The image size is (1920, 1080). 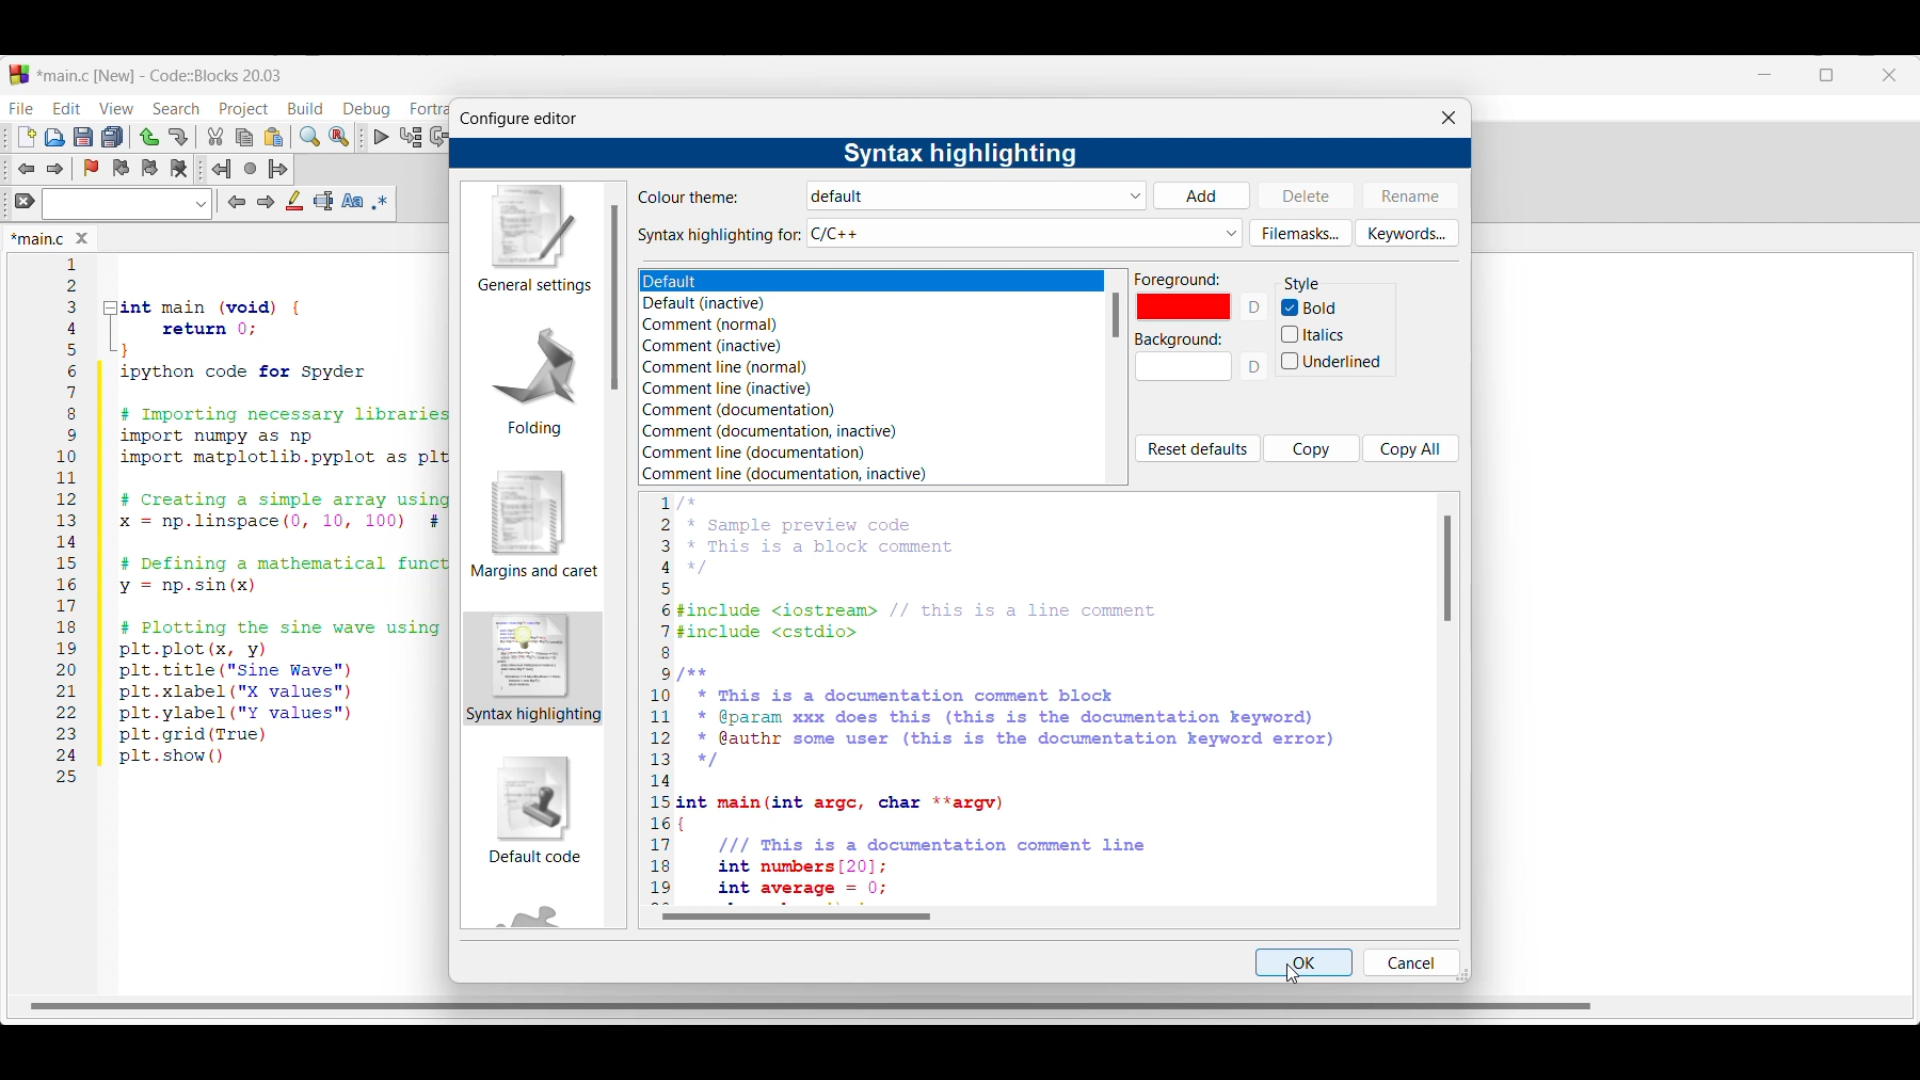 I want to click on Minimize , so click(x=1765, y=75).